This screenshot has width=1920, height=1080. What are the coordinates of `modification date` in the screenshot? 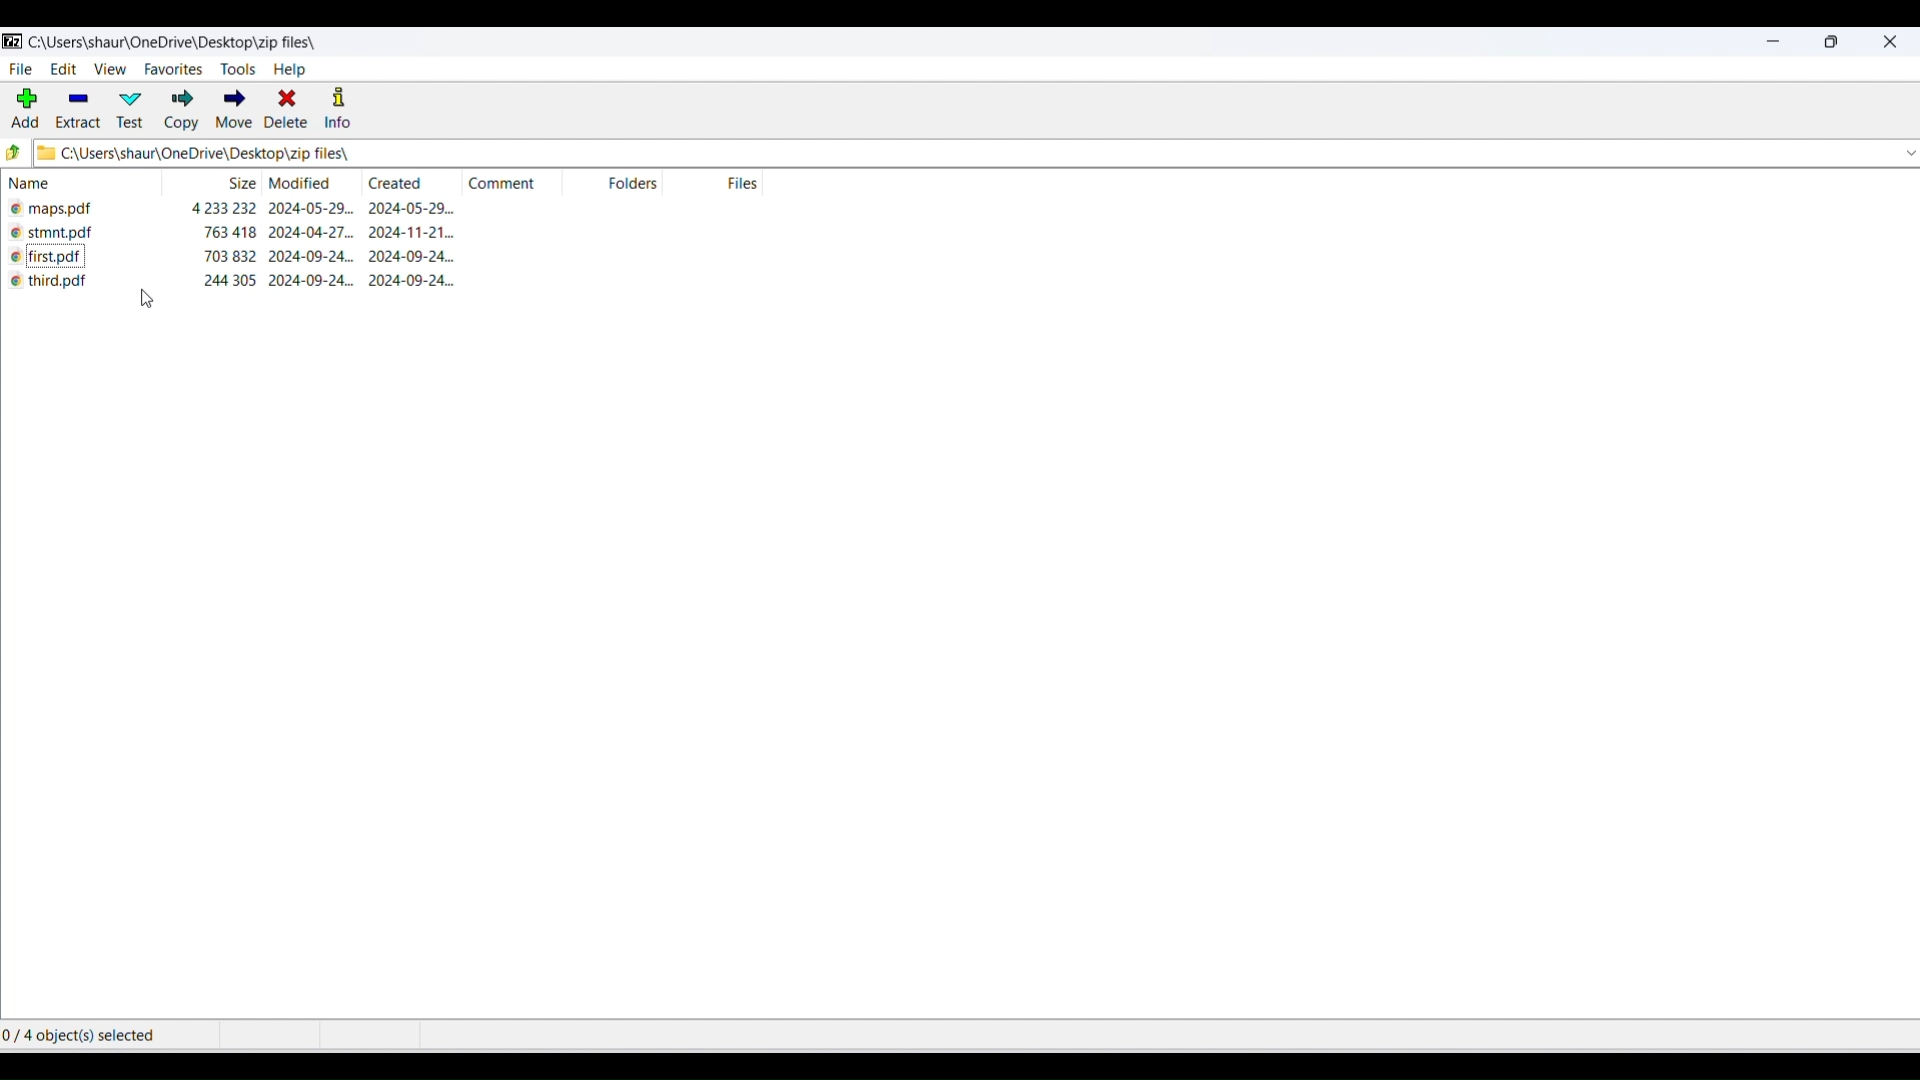 It's located at (308, 184).